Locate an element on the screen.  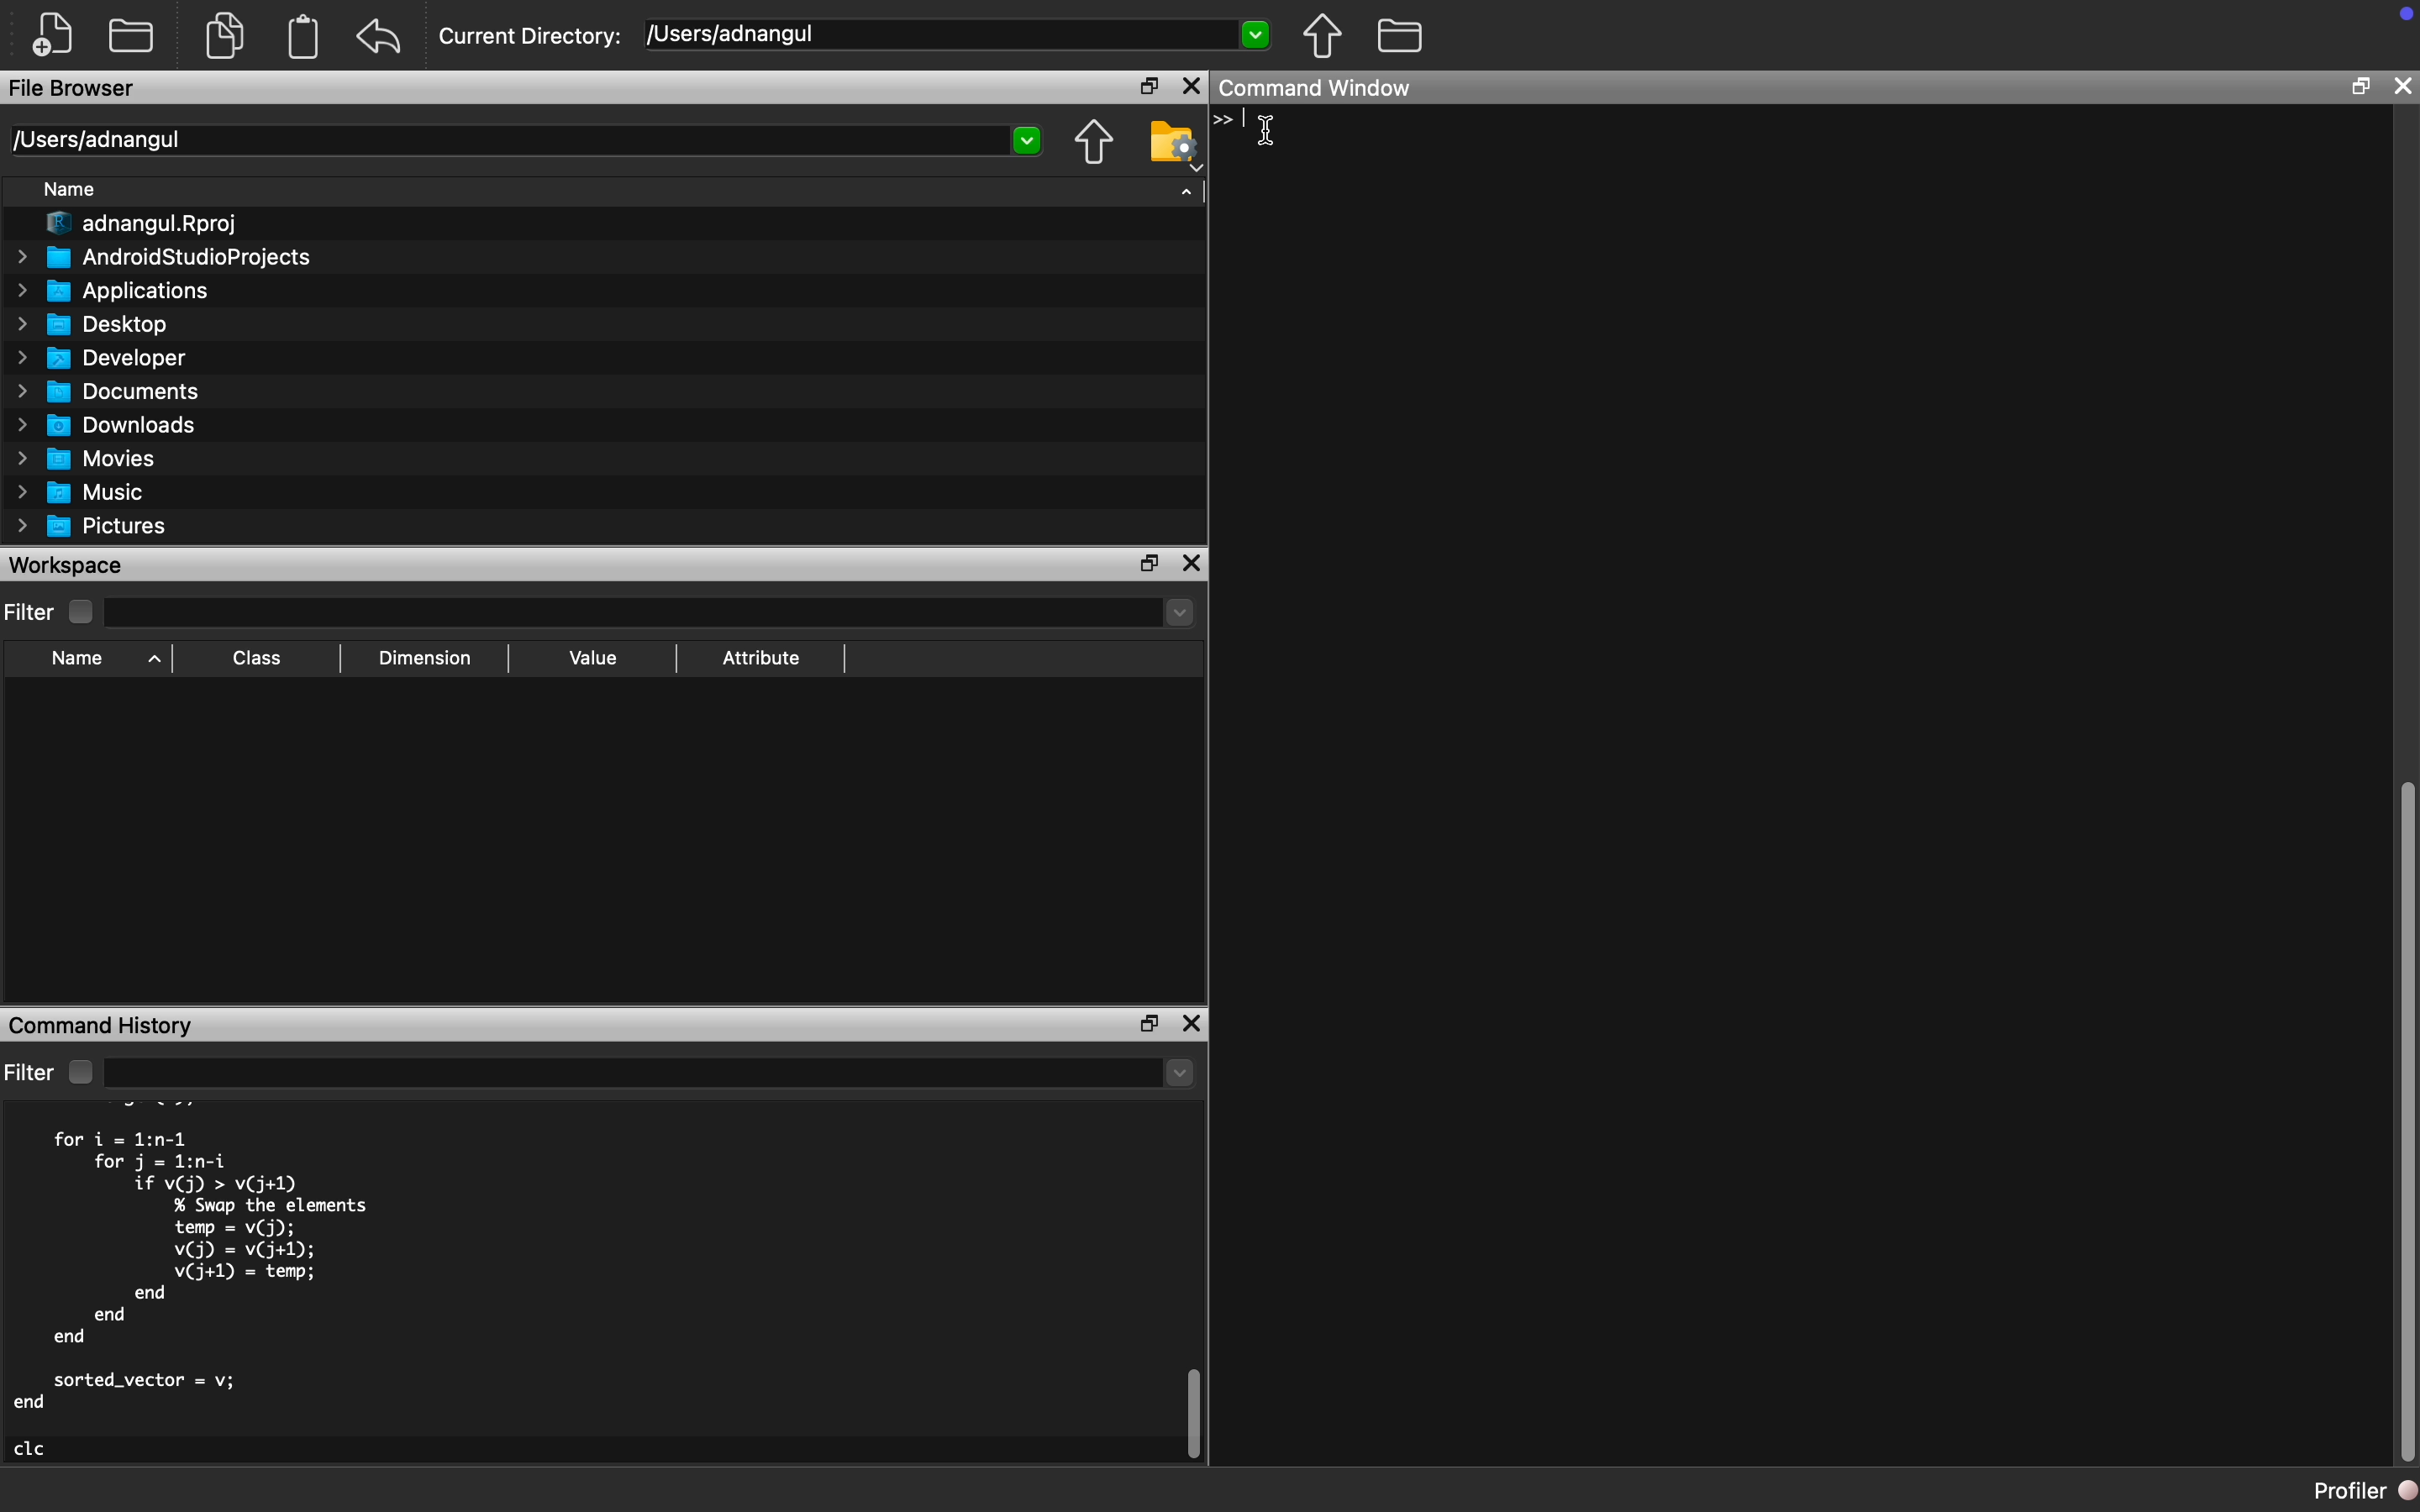
Restore Down is located at coordinates (2358, 87).